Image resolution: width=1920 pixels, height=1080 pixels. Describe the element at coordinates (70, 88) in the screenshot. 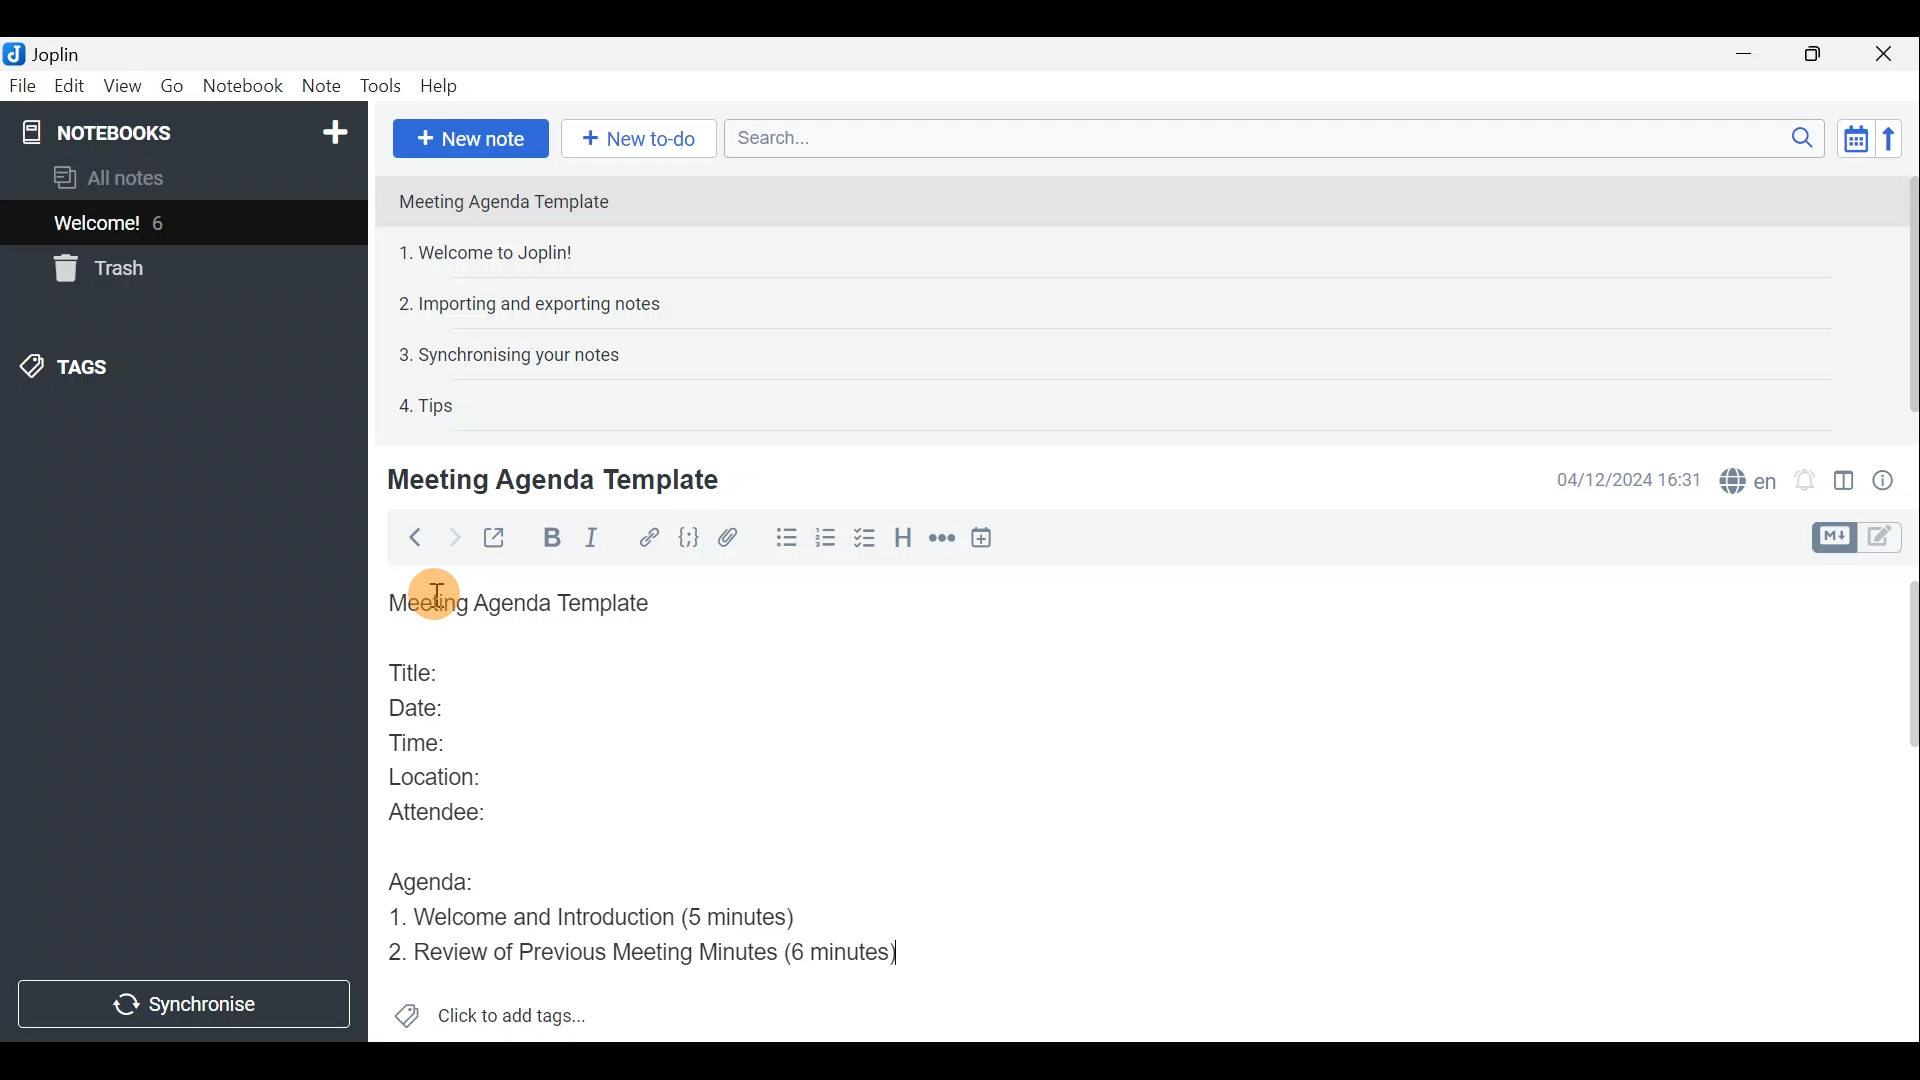

I see `Edit` at that location.